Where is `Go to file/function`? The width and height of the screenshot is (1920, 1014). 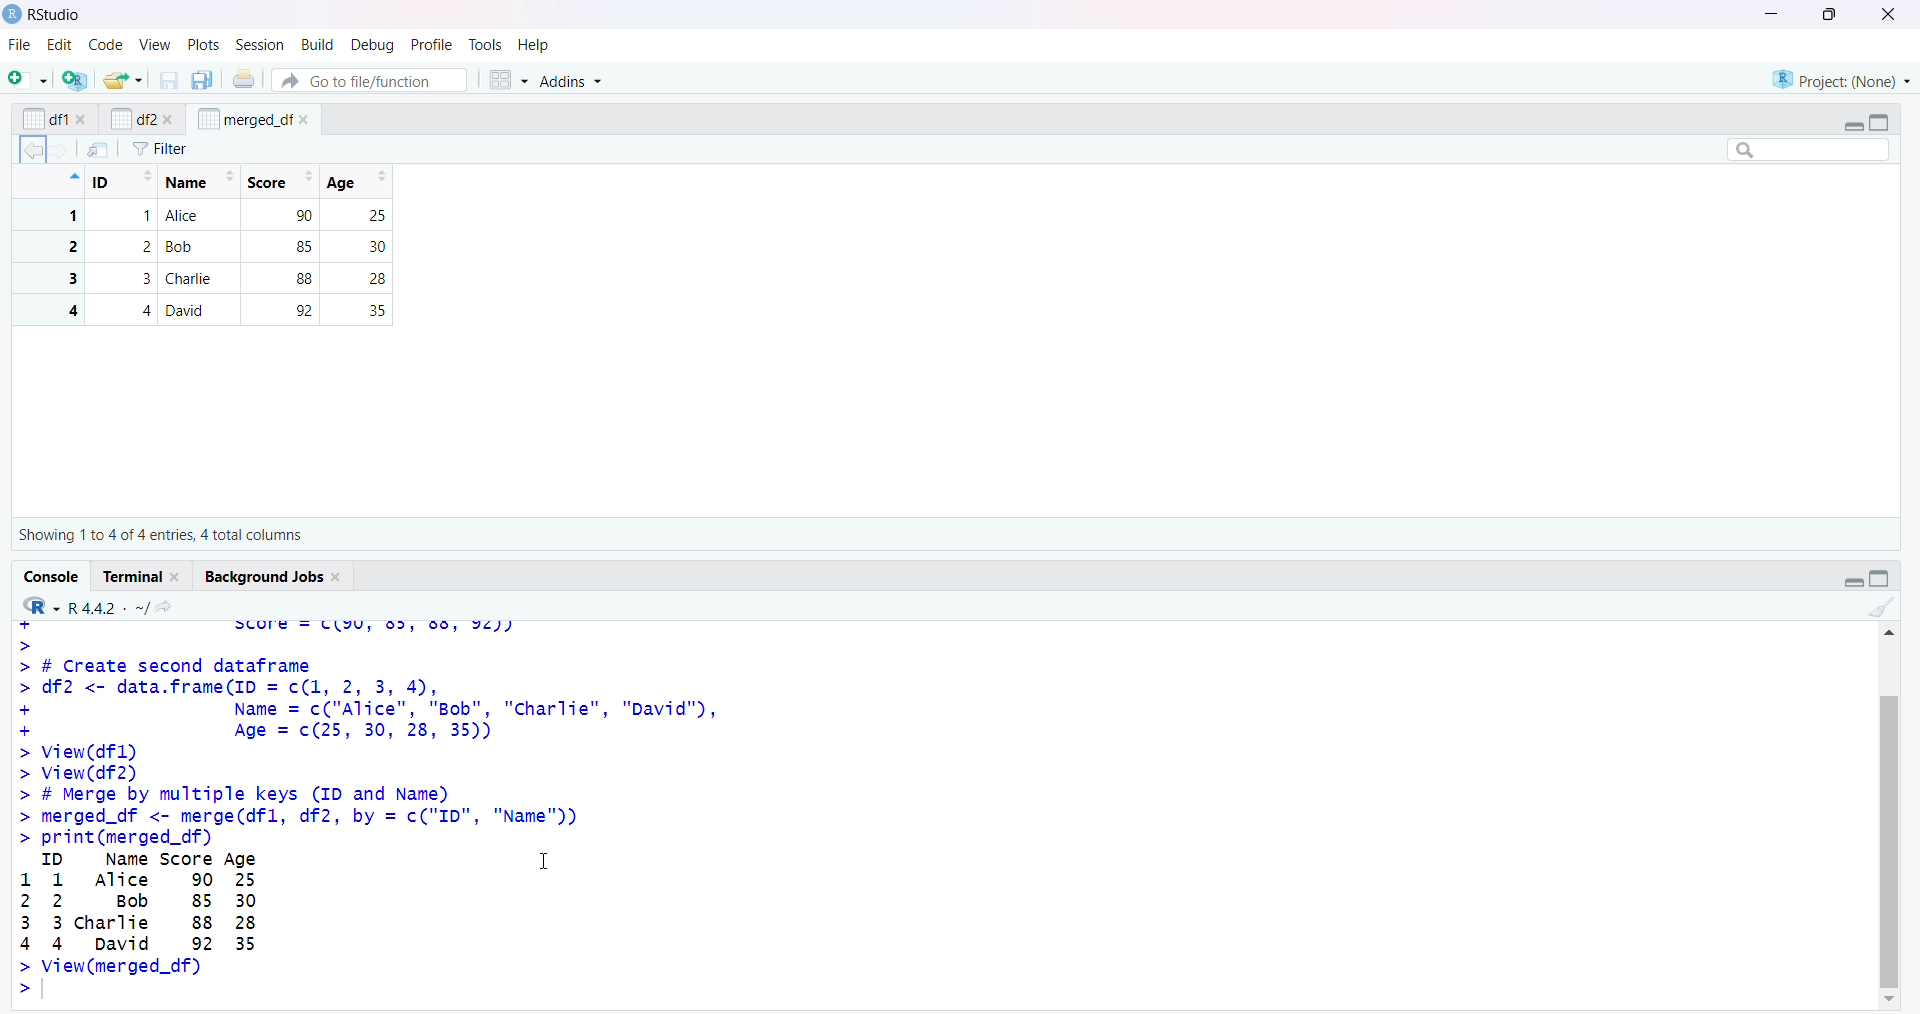
Go to file/function is located at coordinates (370, 80).